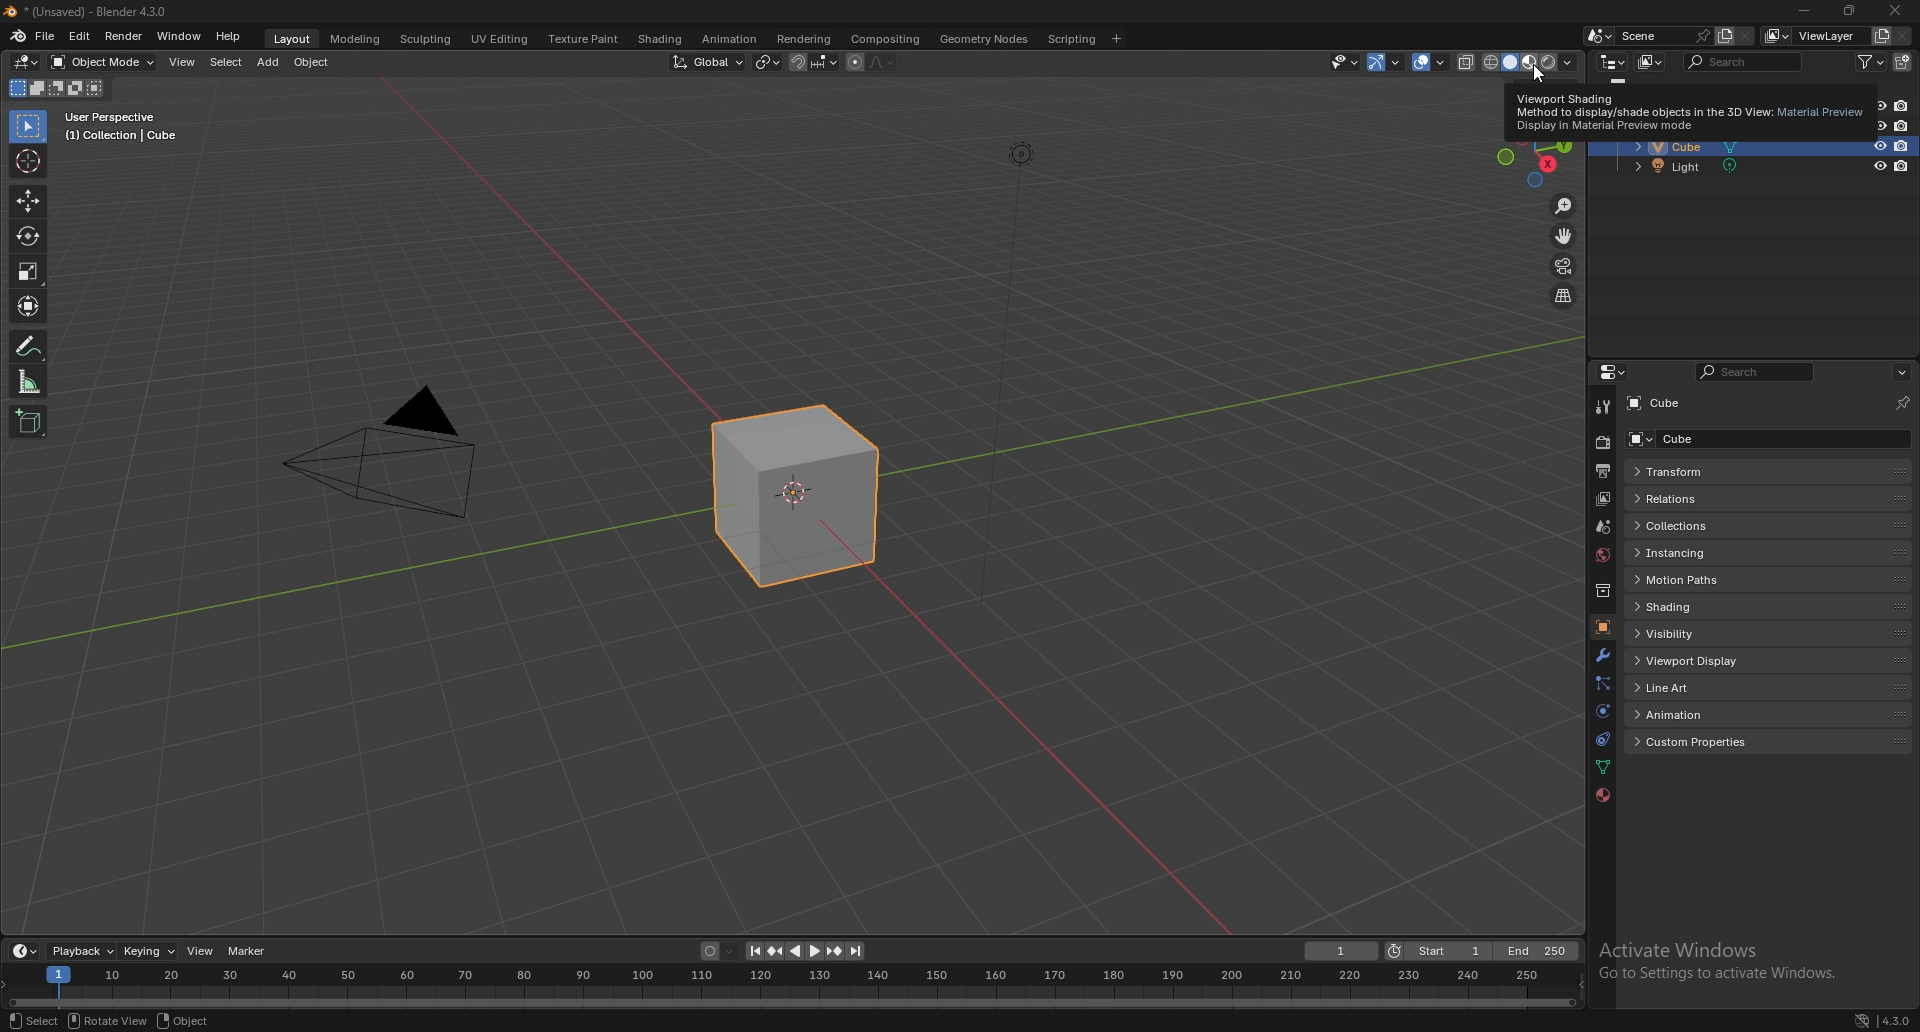 The image size is (1920, 1032). Describe the element at coordinates (1601, 444) in the screenshot. I see `render` at that location.